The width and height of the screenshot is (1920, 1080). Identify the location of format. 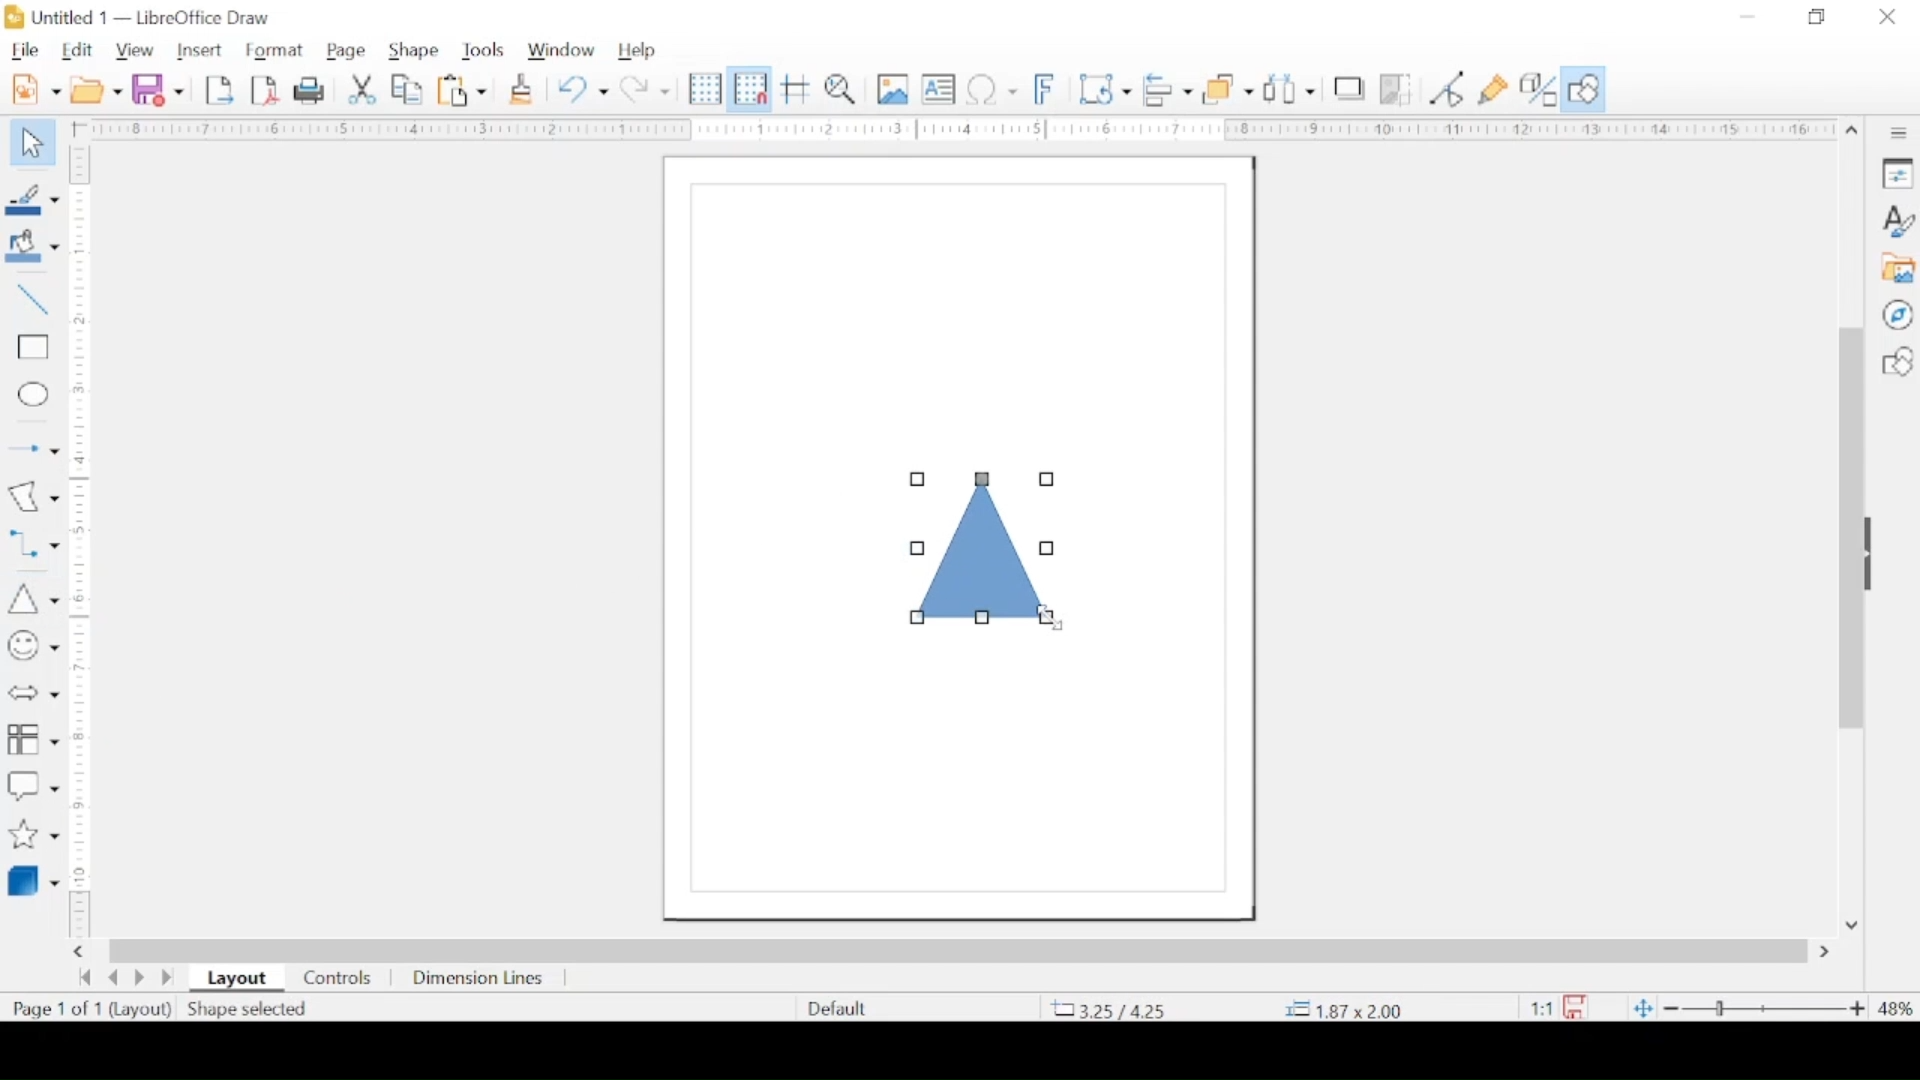
(273, 50).